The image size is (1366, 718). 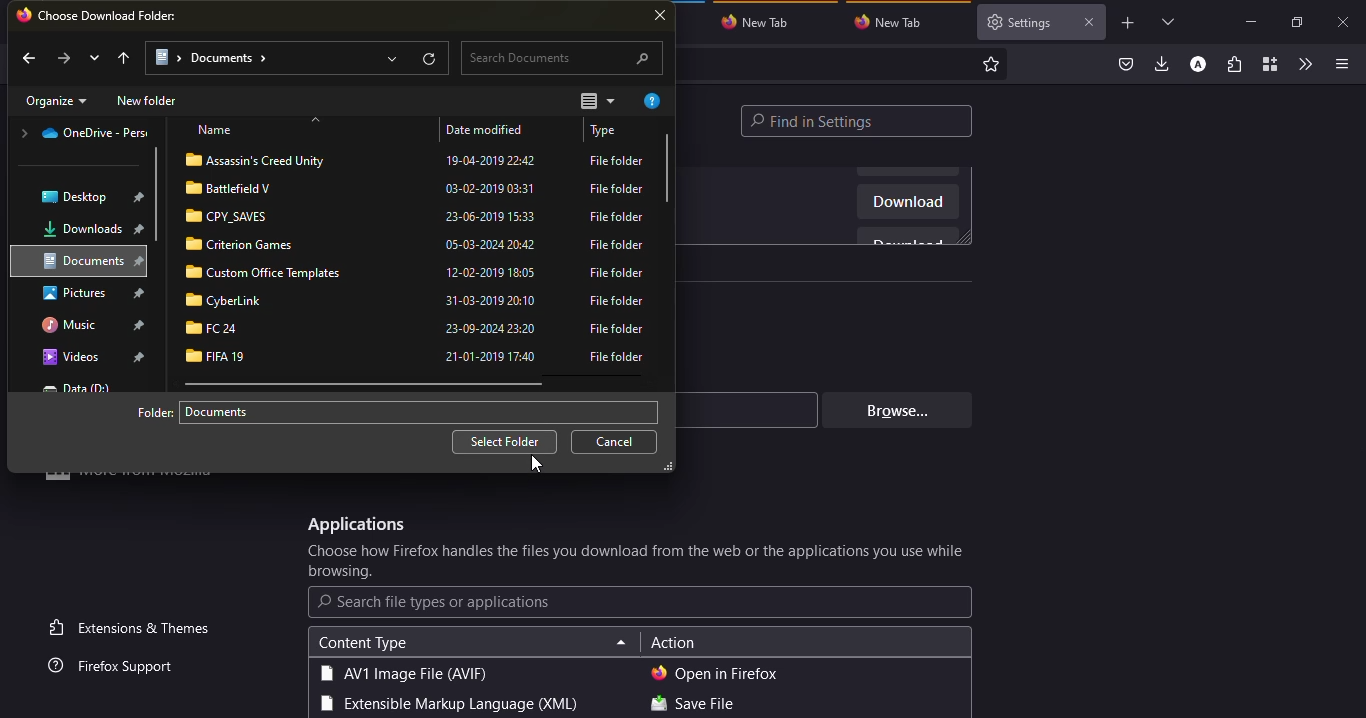 I want to click on search, so click(x=435, y=602).